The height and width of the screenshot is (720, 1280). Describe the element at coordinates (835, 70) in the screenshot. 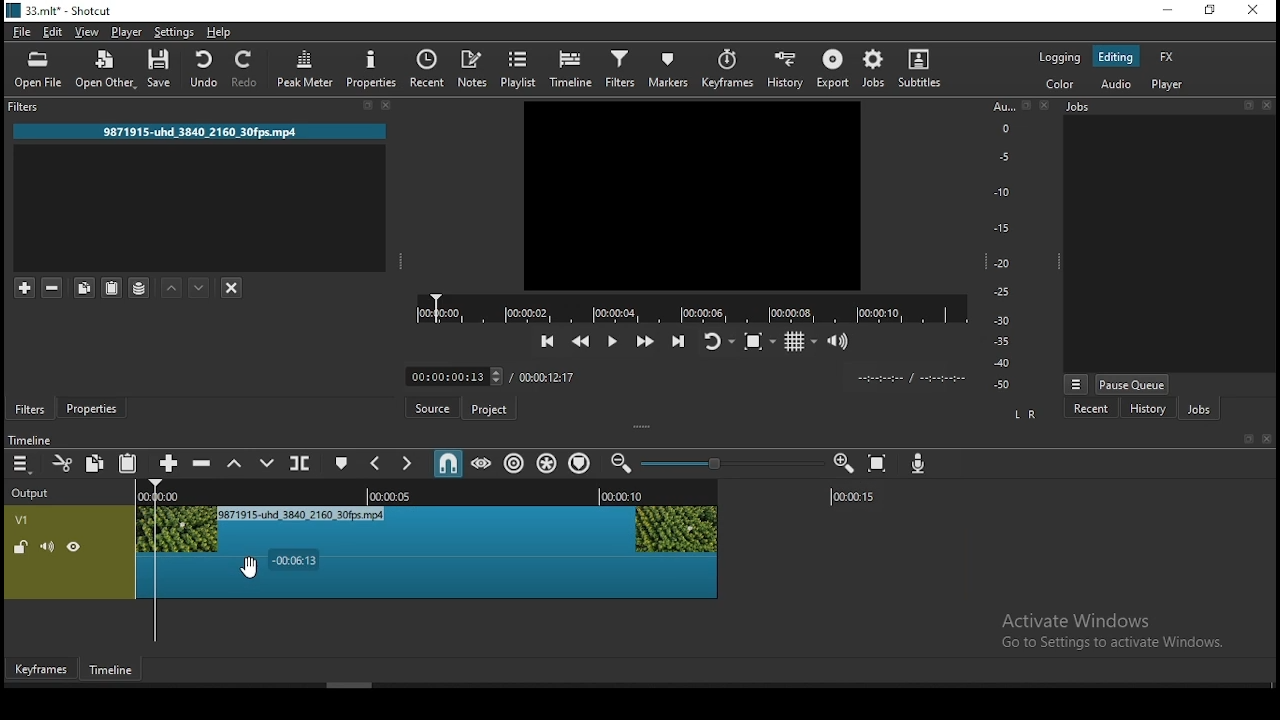

I see `export` at that location.